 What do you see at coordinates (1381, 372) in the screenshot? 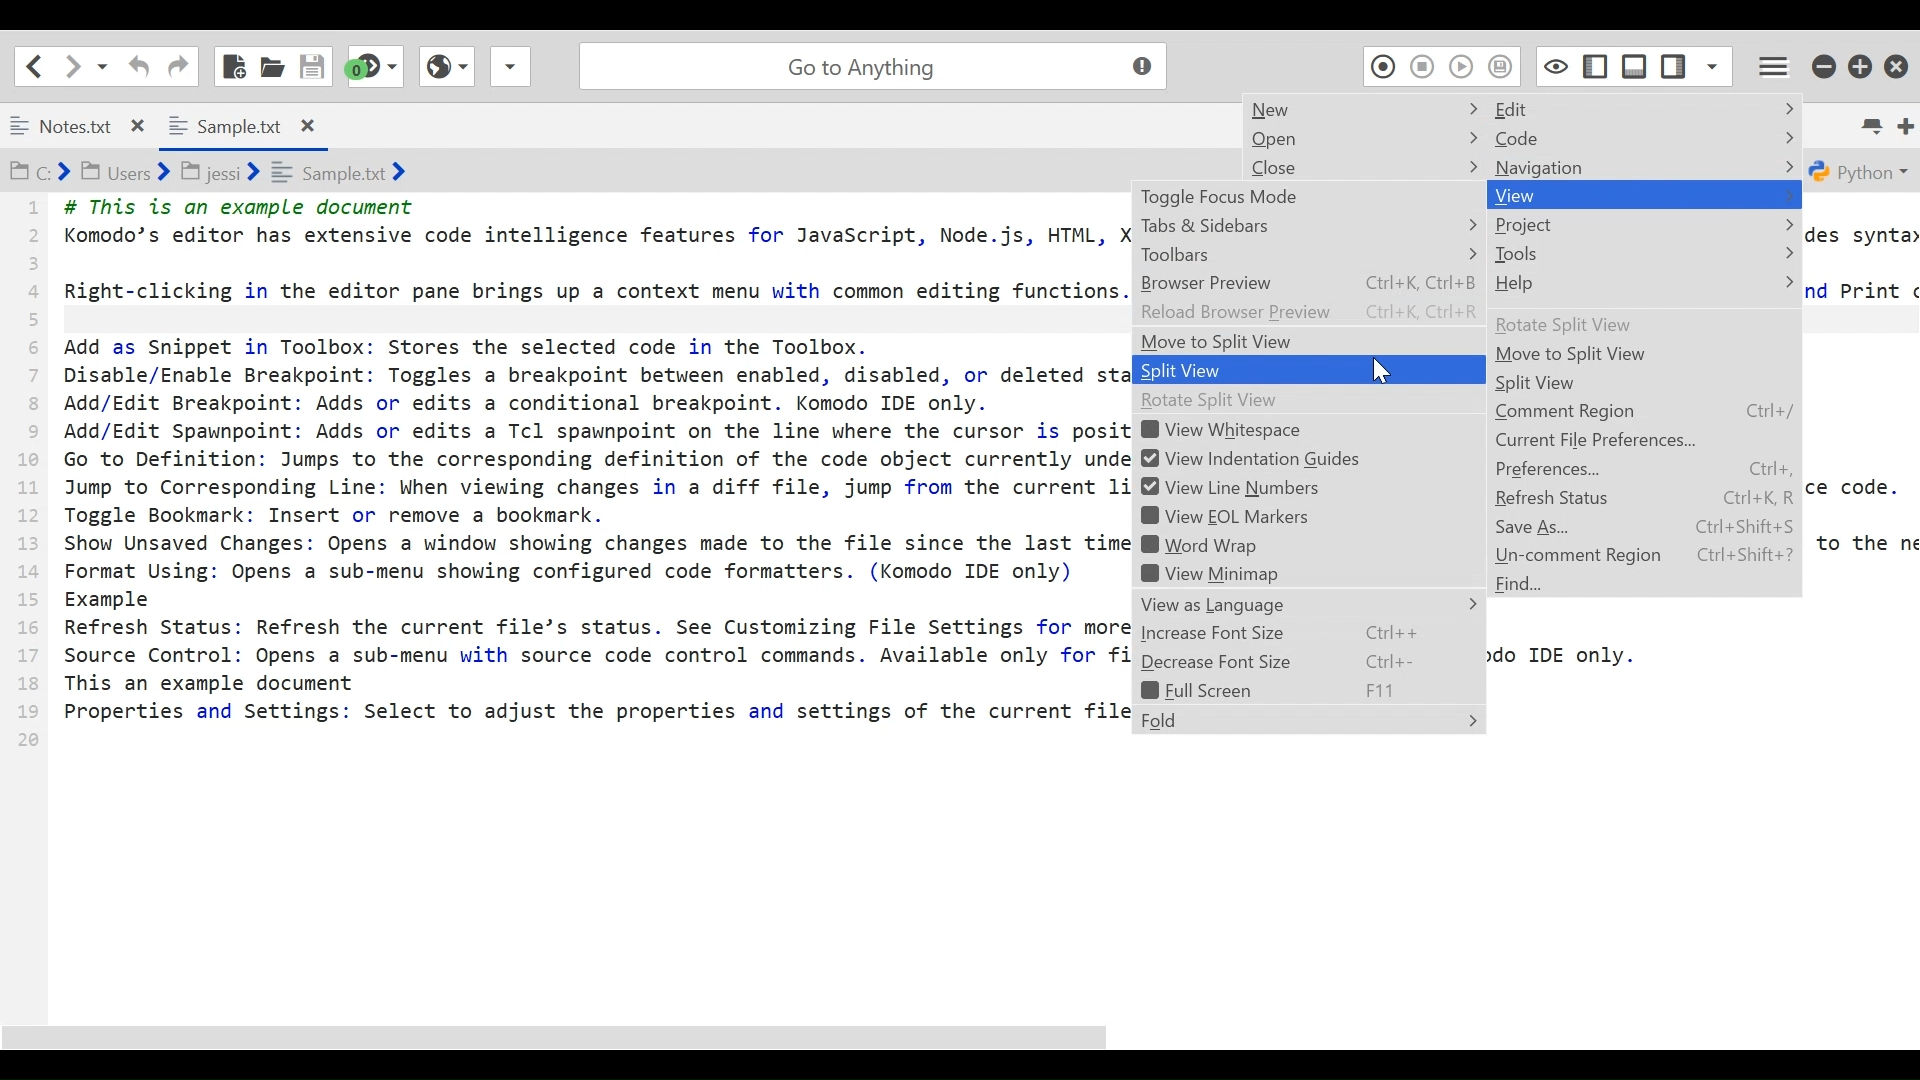
I see `Cursor` at bounding box center [1381, 372].